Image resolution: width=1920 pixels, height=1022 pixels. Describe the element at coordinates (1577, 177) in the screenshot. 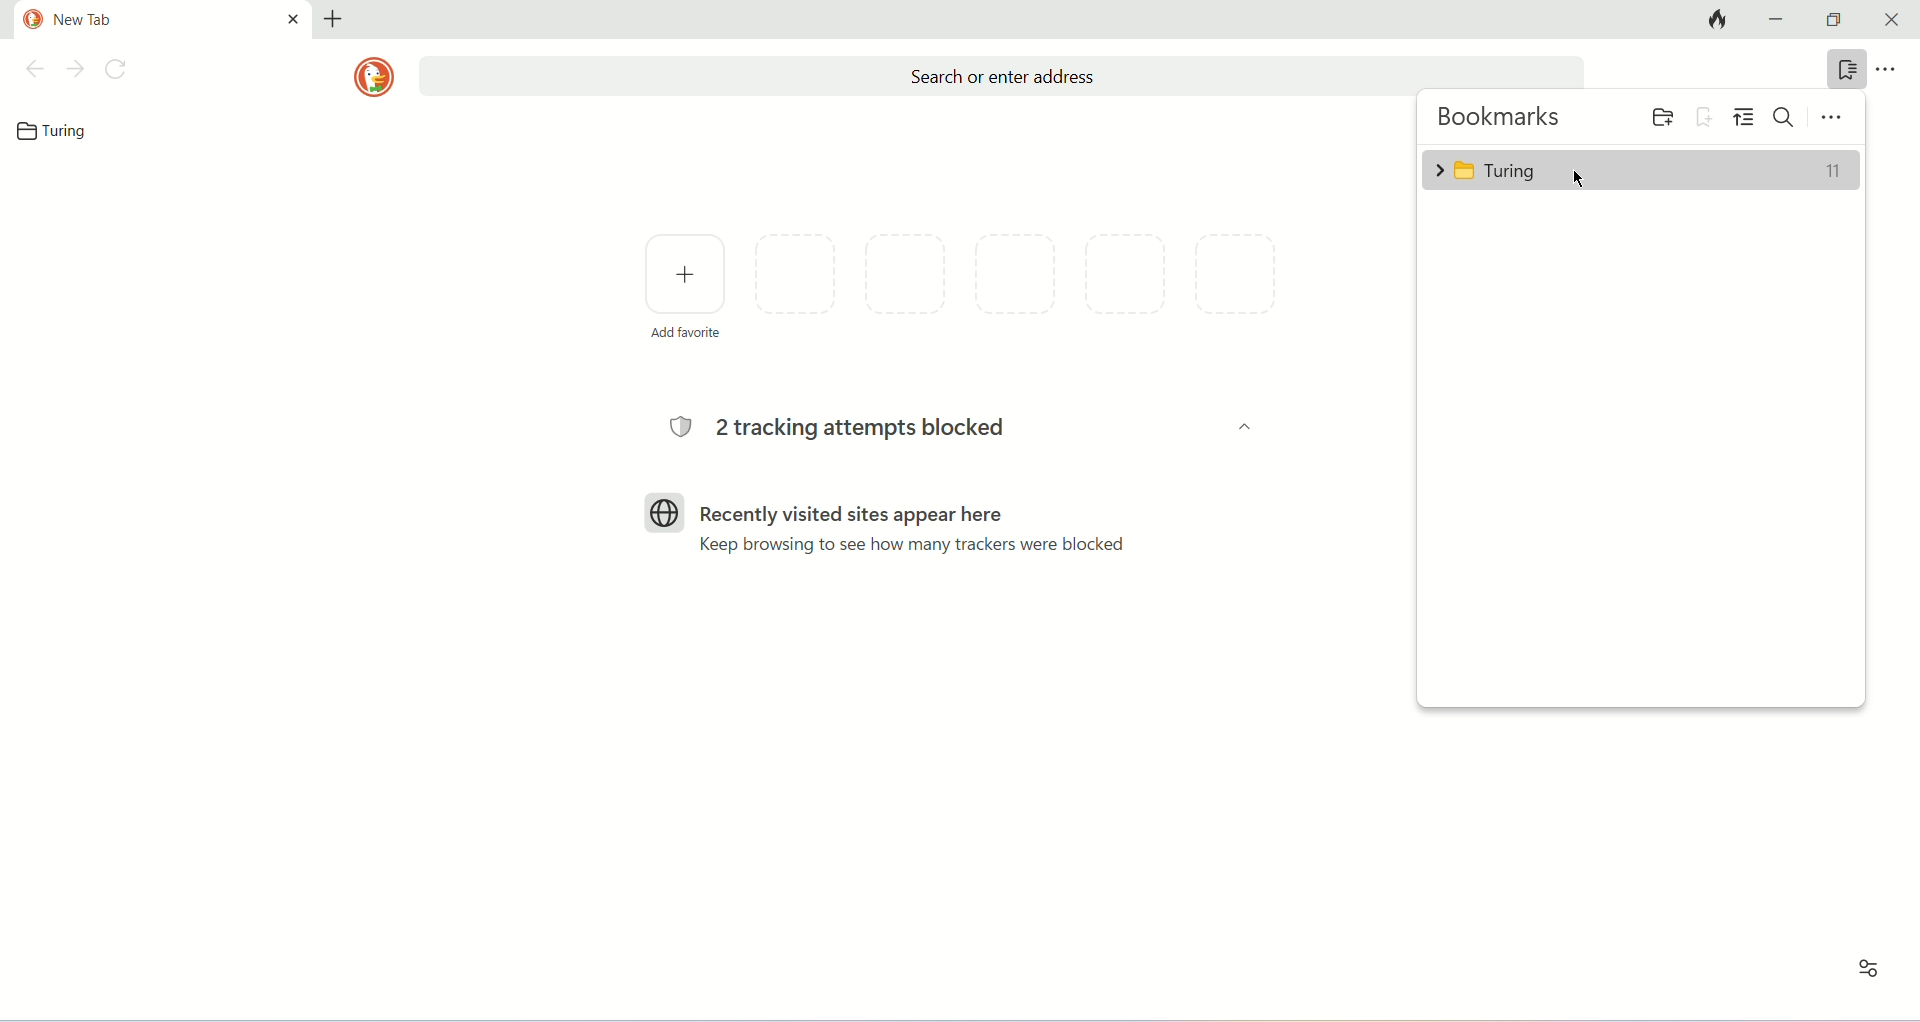

I see `cursor` at that location.